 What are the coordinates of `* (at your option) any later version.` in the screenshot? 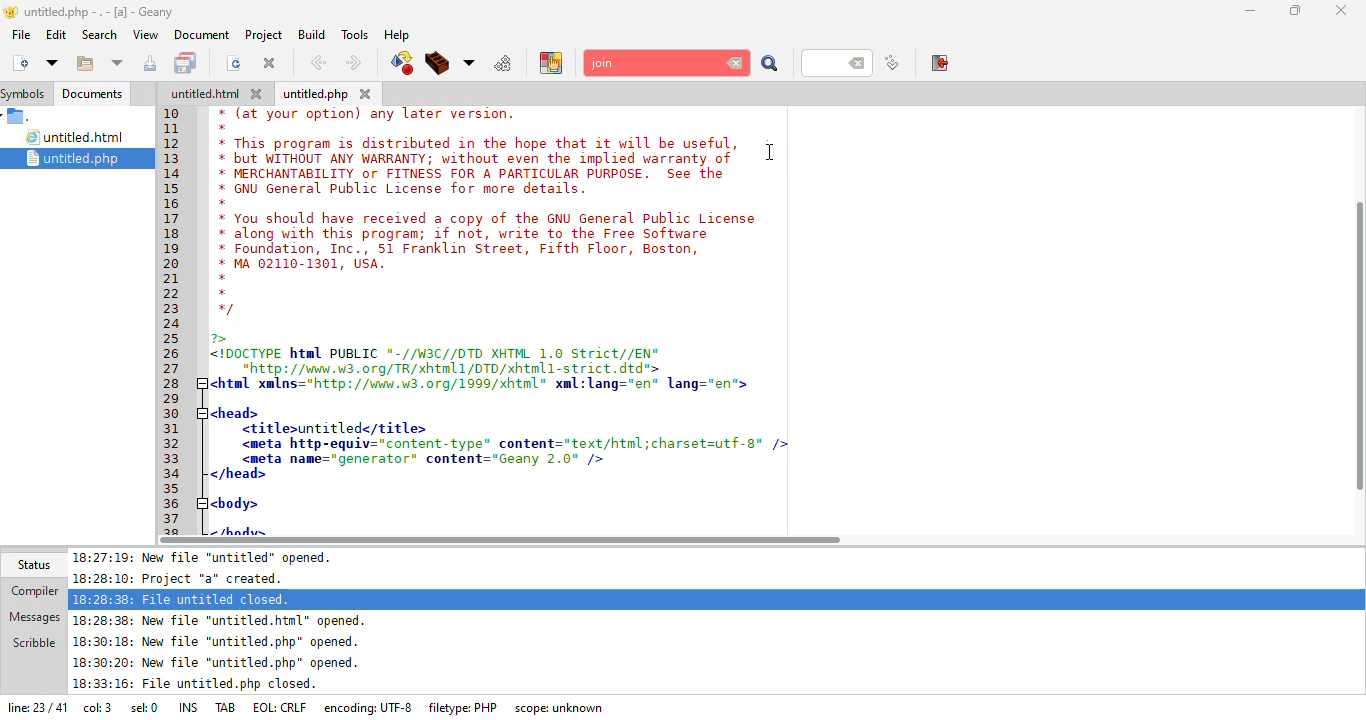 It's located at (371, 114).